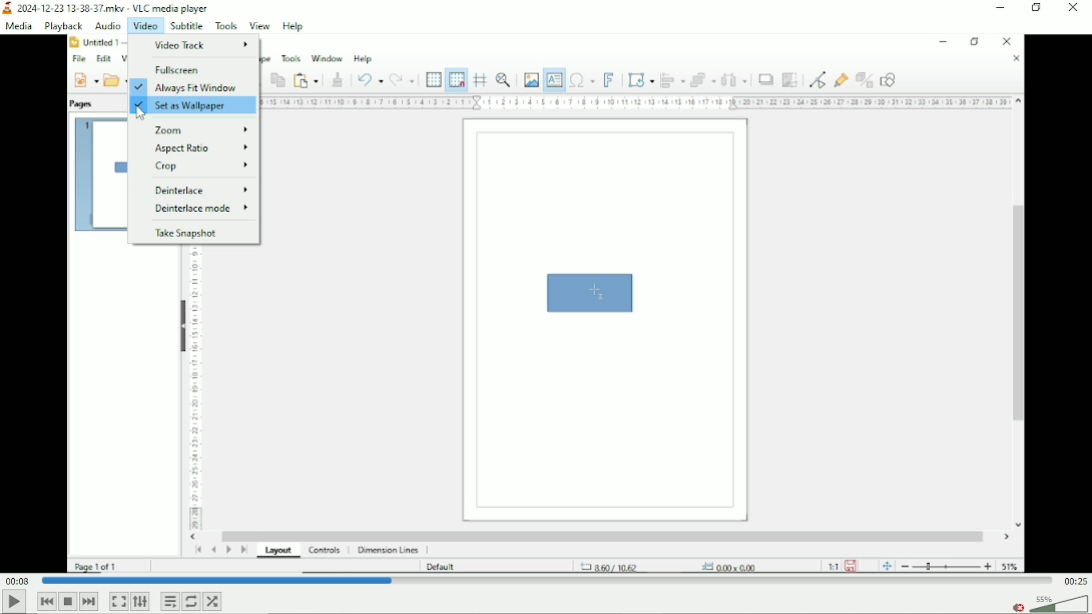 This screenshot has width=1092, height=614. Describe the element at coordinates (654, 310) in the screenshot. I see `Video` at that location.